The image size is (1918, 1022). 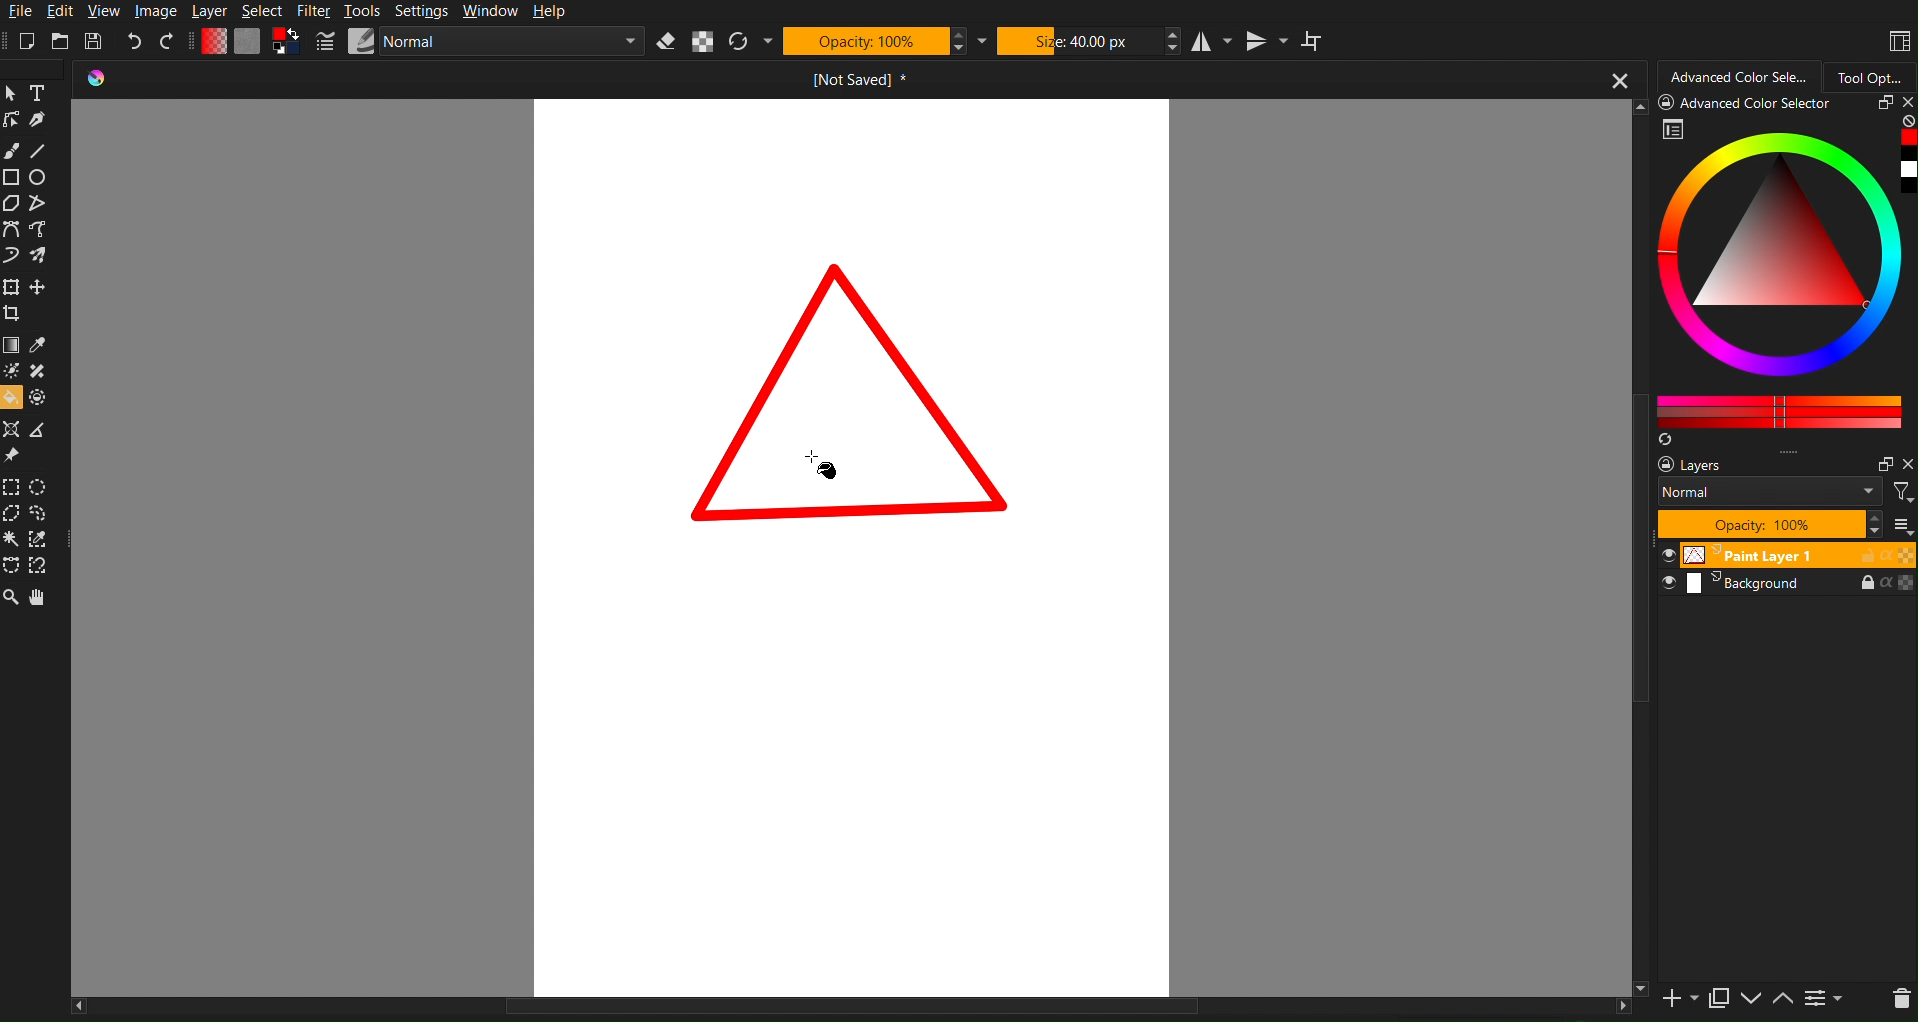 What do you see at coordinates (850, 1010) in the screenshot?
I see `scroll bar` at bounding box center [850, 1010].